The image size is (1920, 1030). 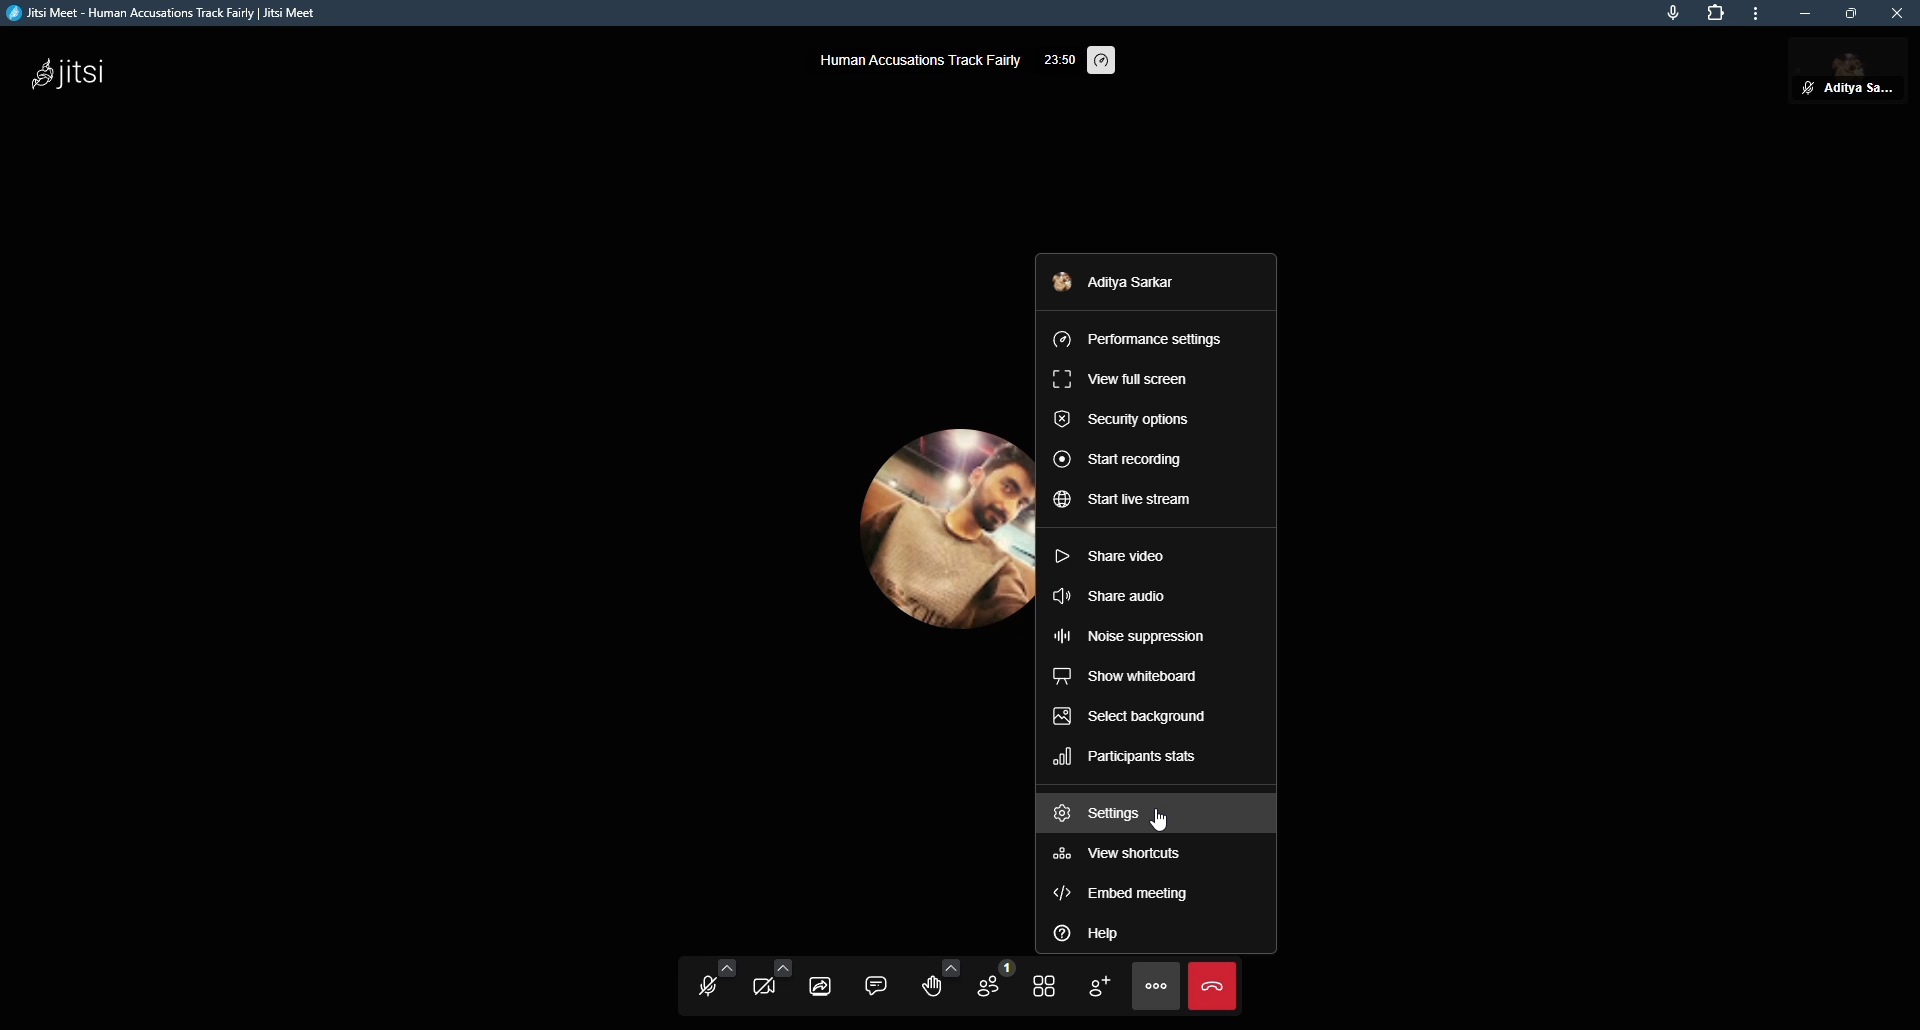 I want to click on view shortcuts, so click(x=1123, y=857).